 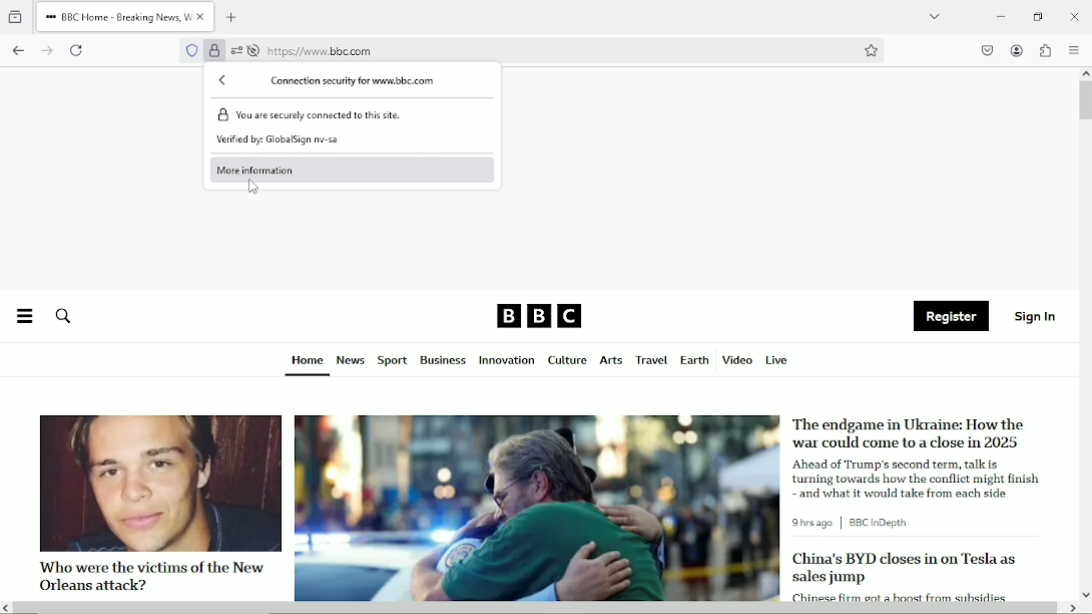 What do you see at coordinates (271, 169) in the screenshot?
I see `More information` at bounding box center [271, 169].